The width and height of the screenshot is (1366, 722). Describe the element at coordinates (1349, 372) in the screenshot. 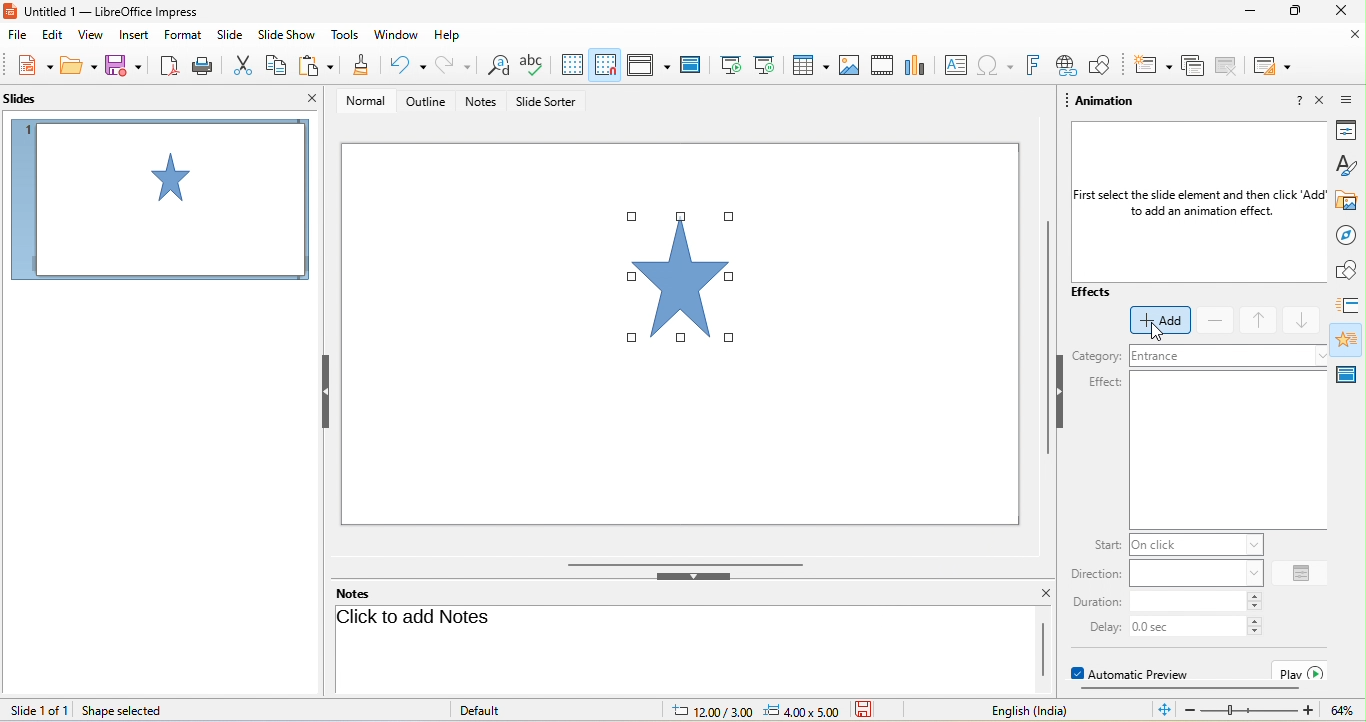

I see `master slide` at that location.